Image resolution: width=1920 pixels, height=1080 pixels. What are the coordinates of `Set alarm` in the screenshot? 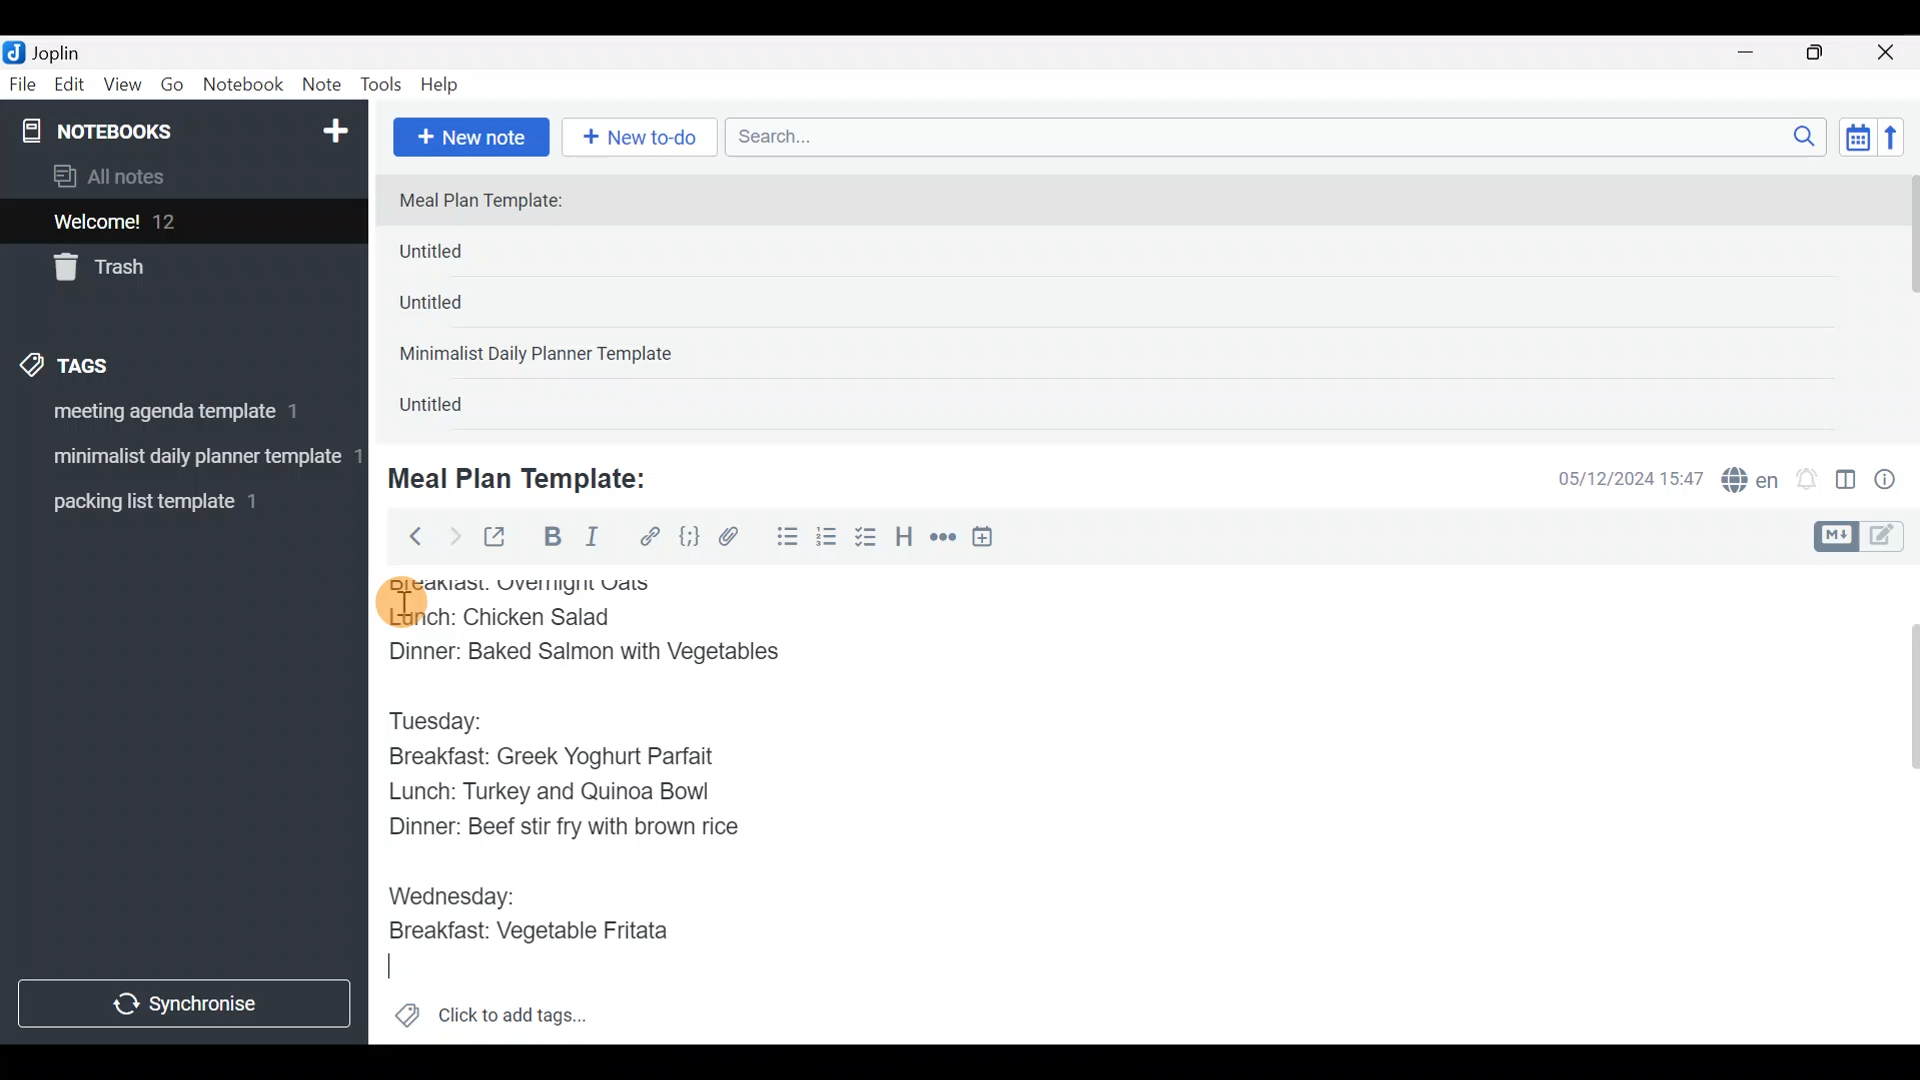 It's located at (1808, 481).